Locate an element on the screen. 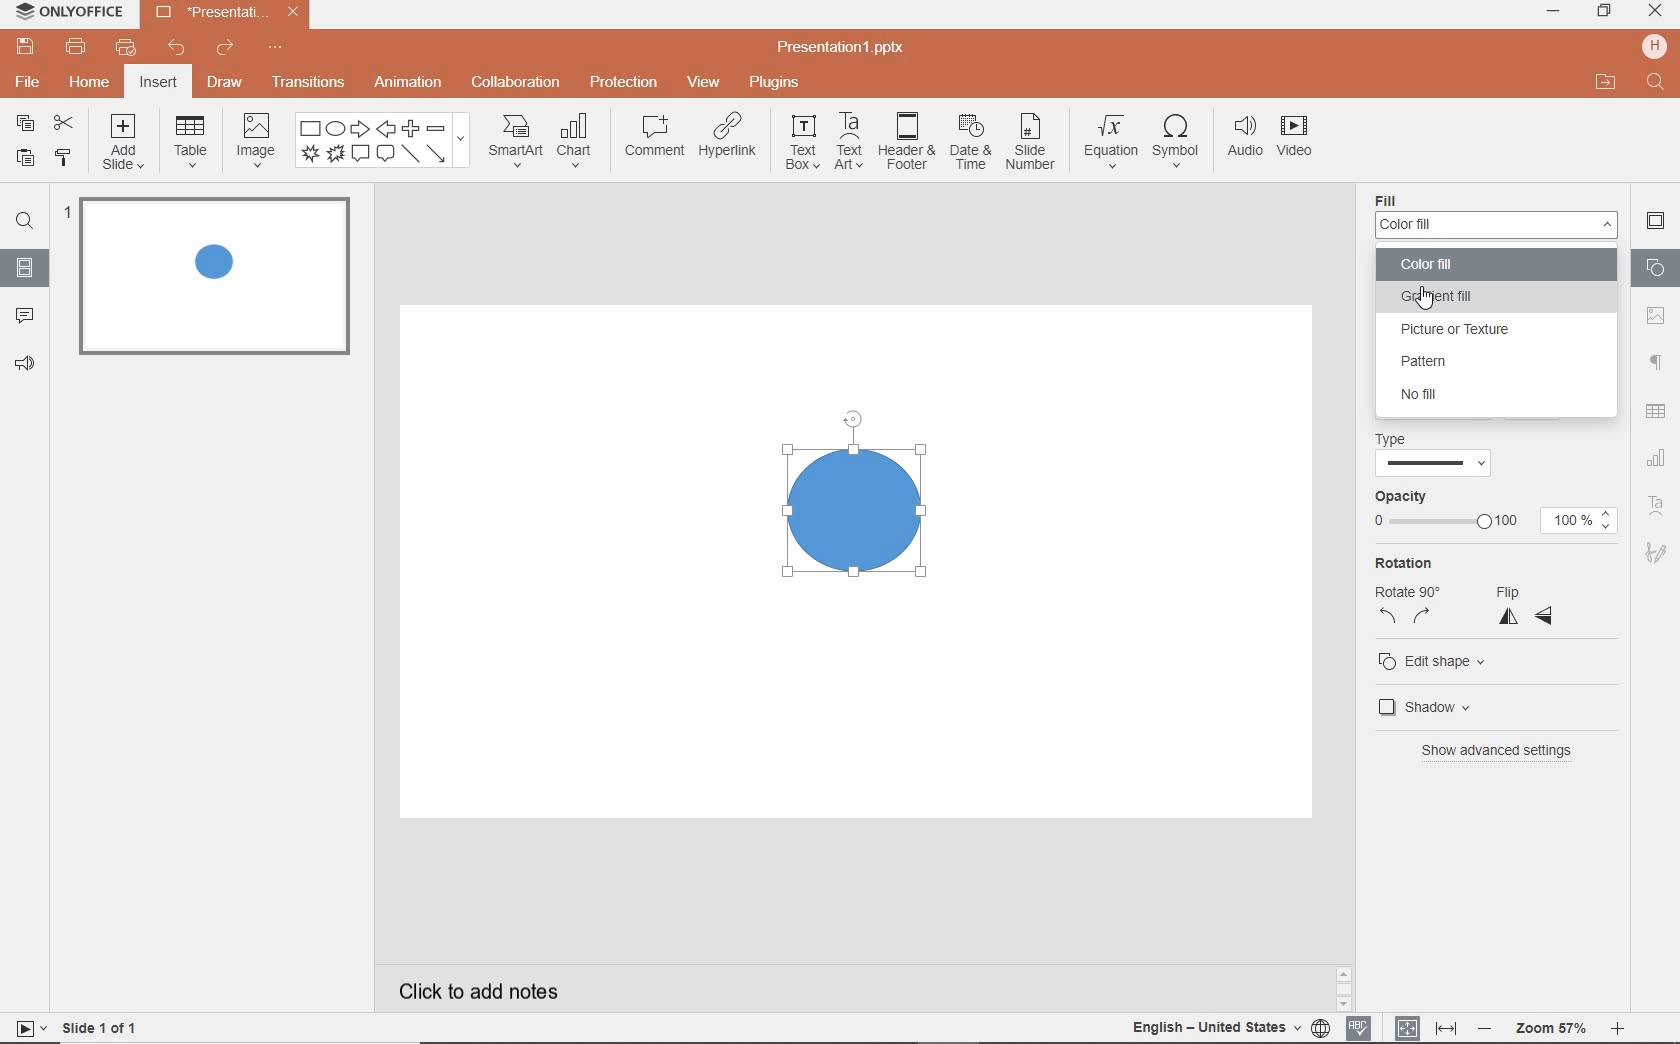 The image size is (1680, 1044). chart is located at coordinates (1655, 459).